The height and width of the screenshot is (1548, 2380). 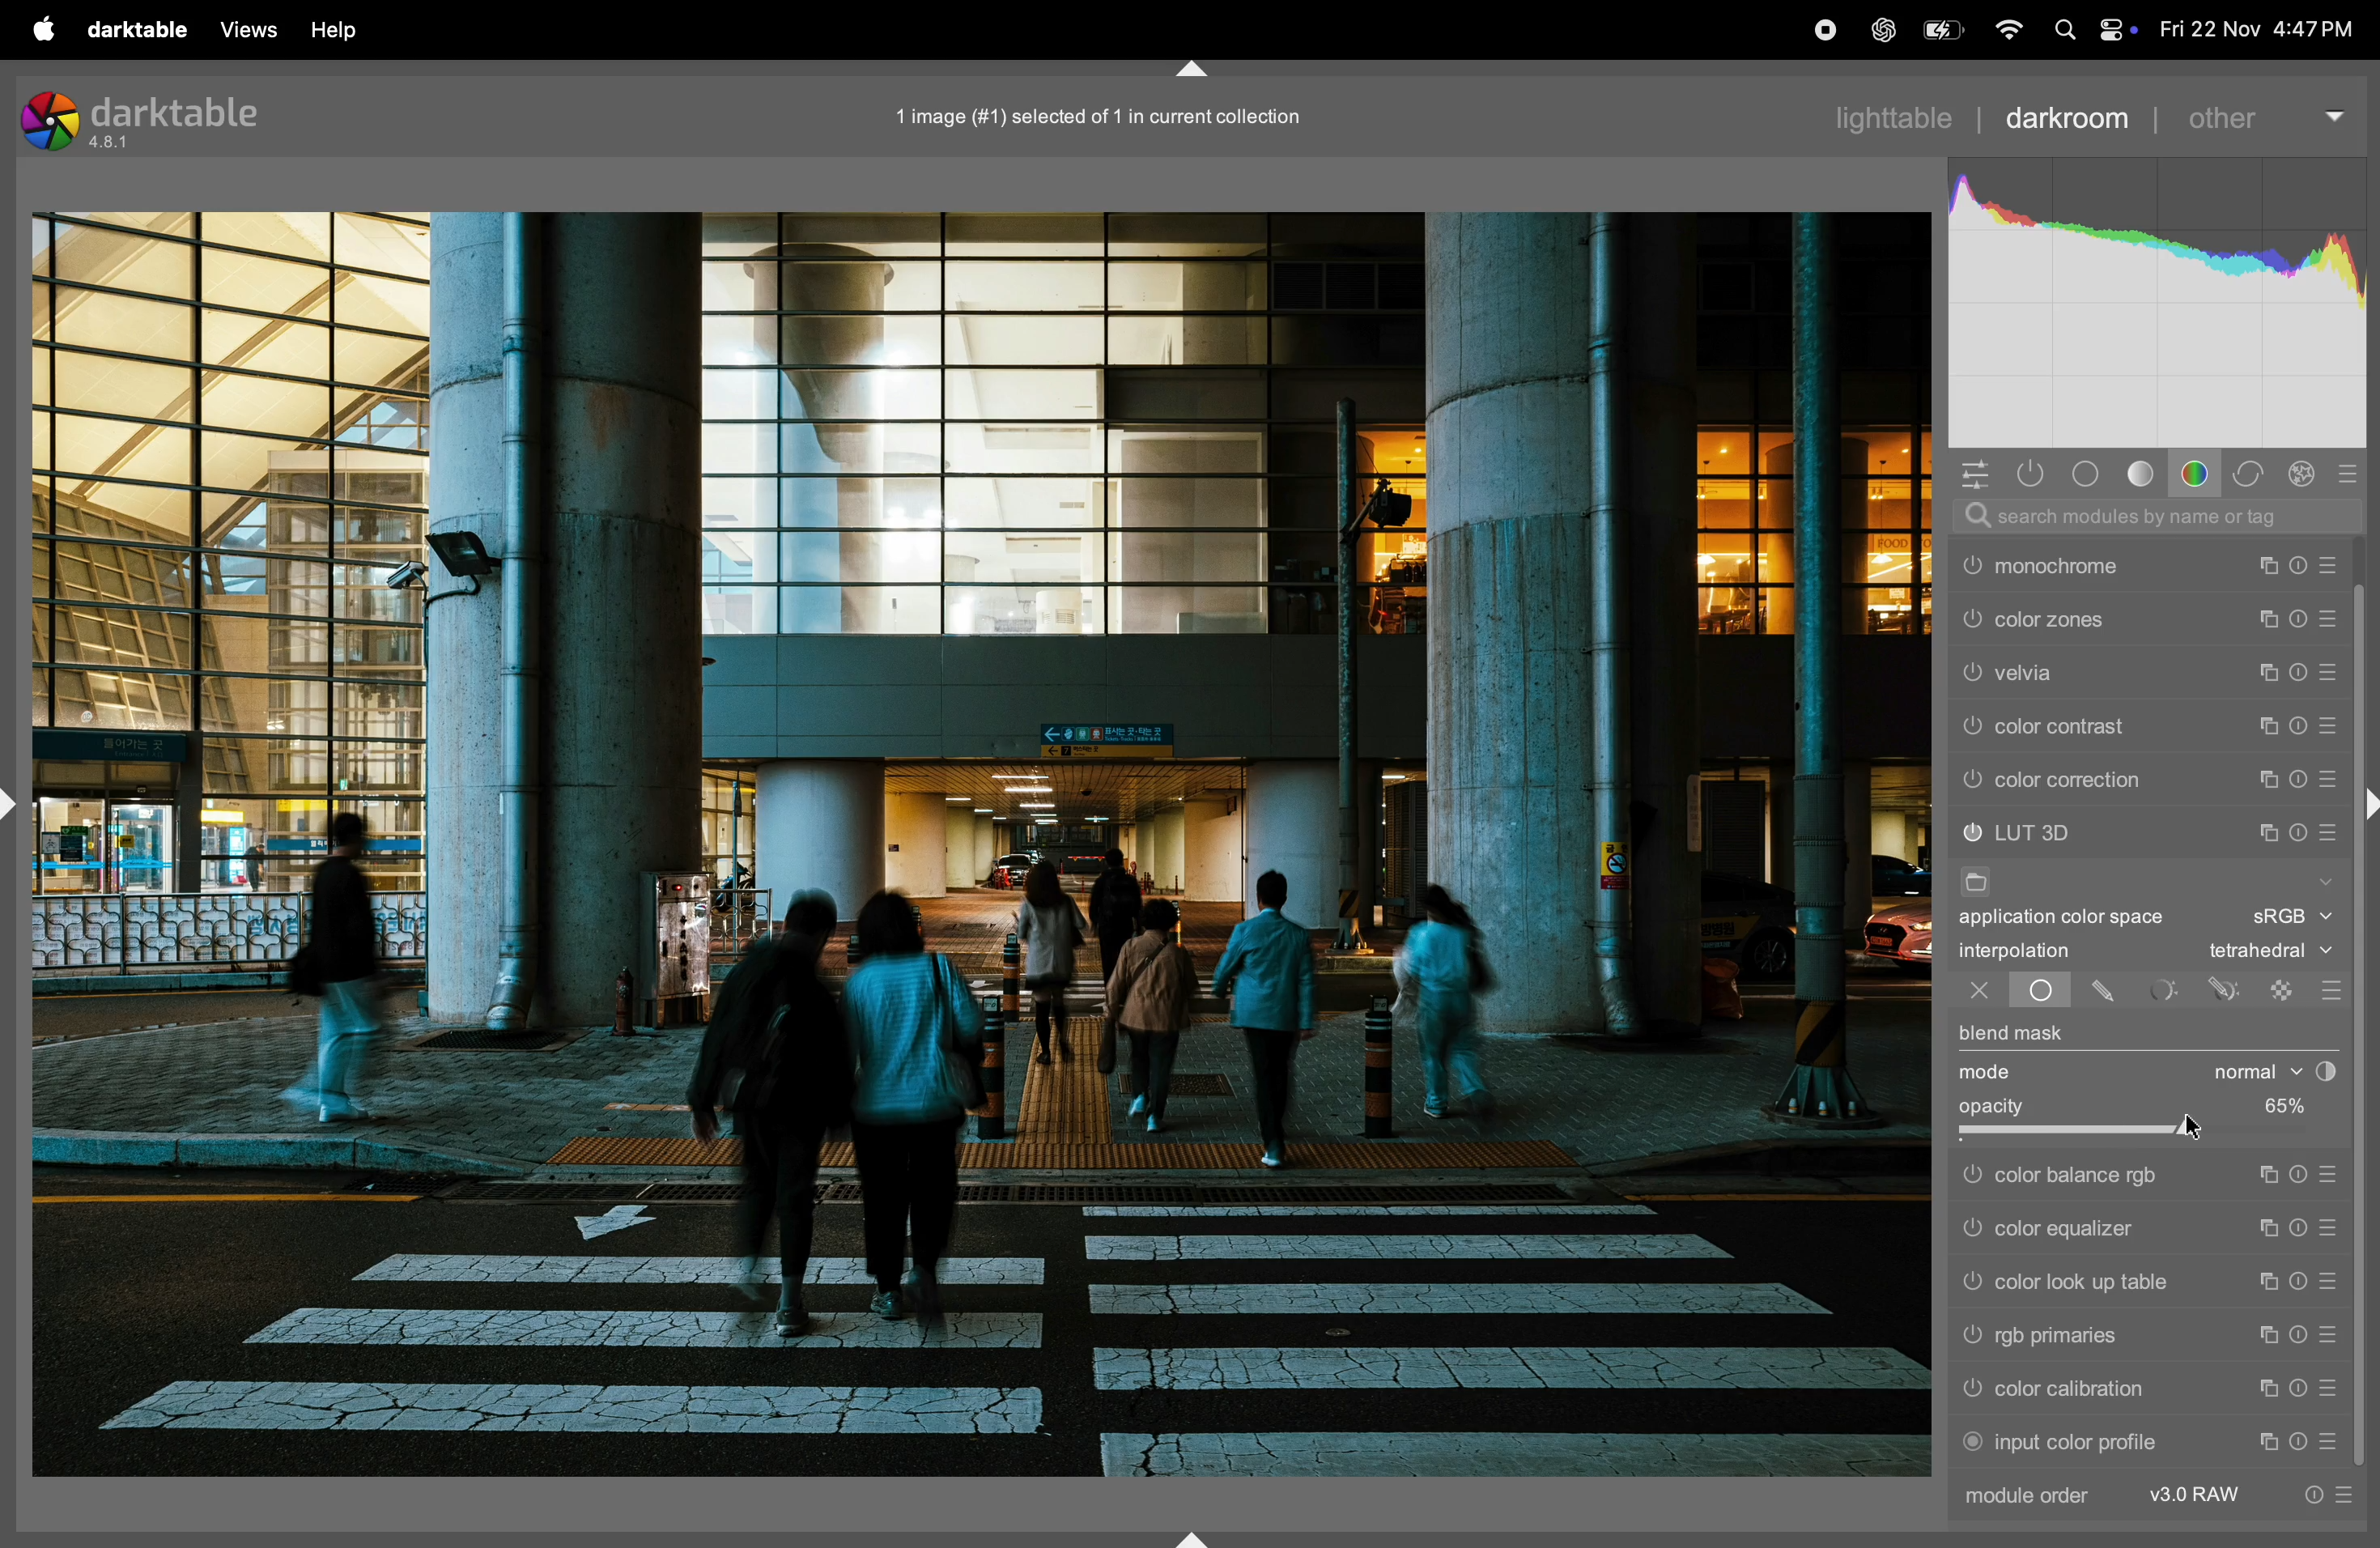 I want to click on rgb primaries switched off, so click(x=1970, y=1337).